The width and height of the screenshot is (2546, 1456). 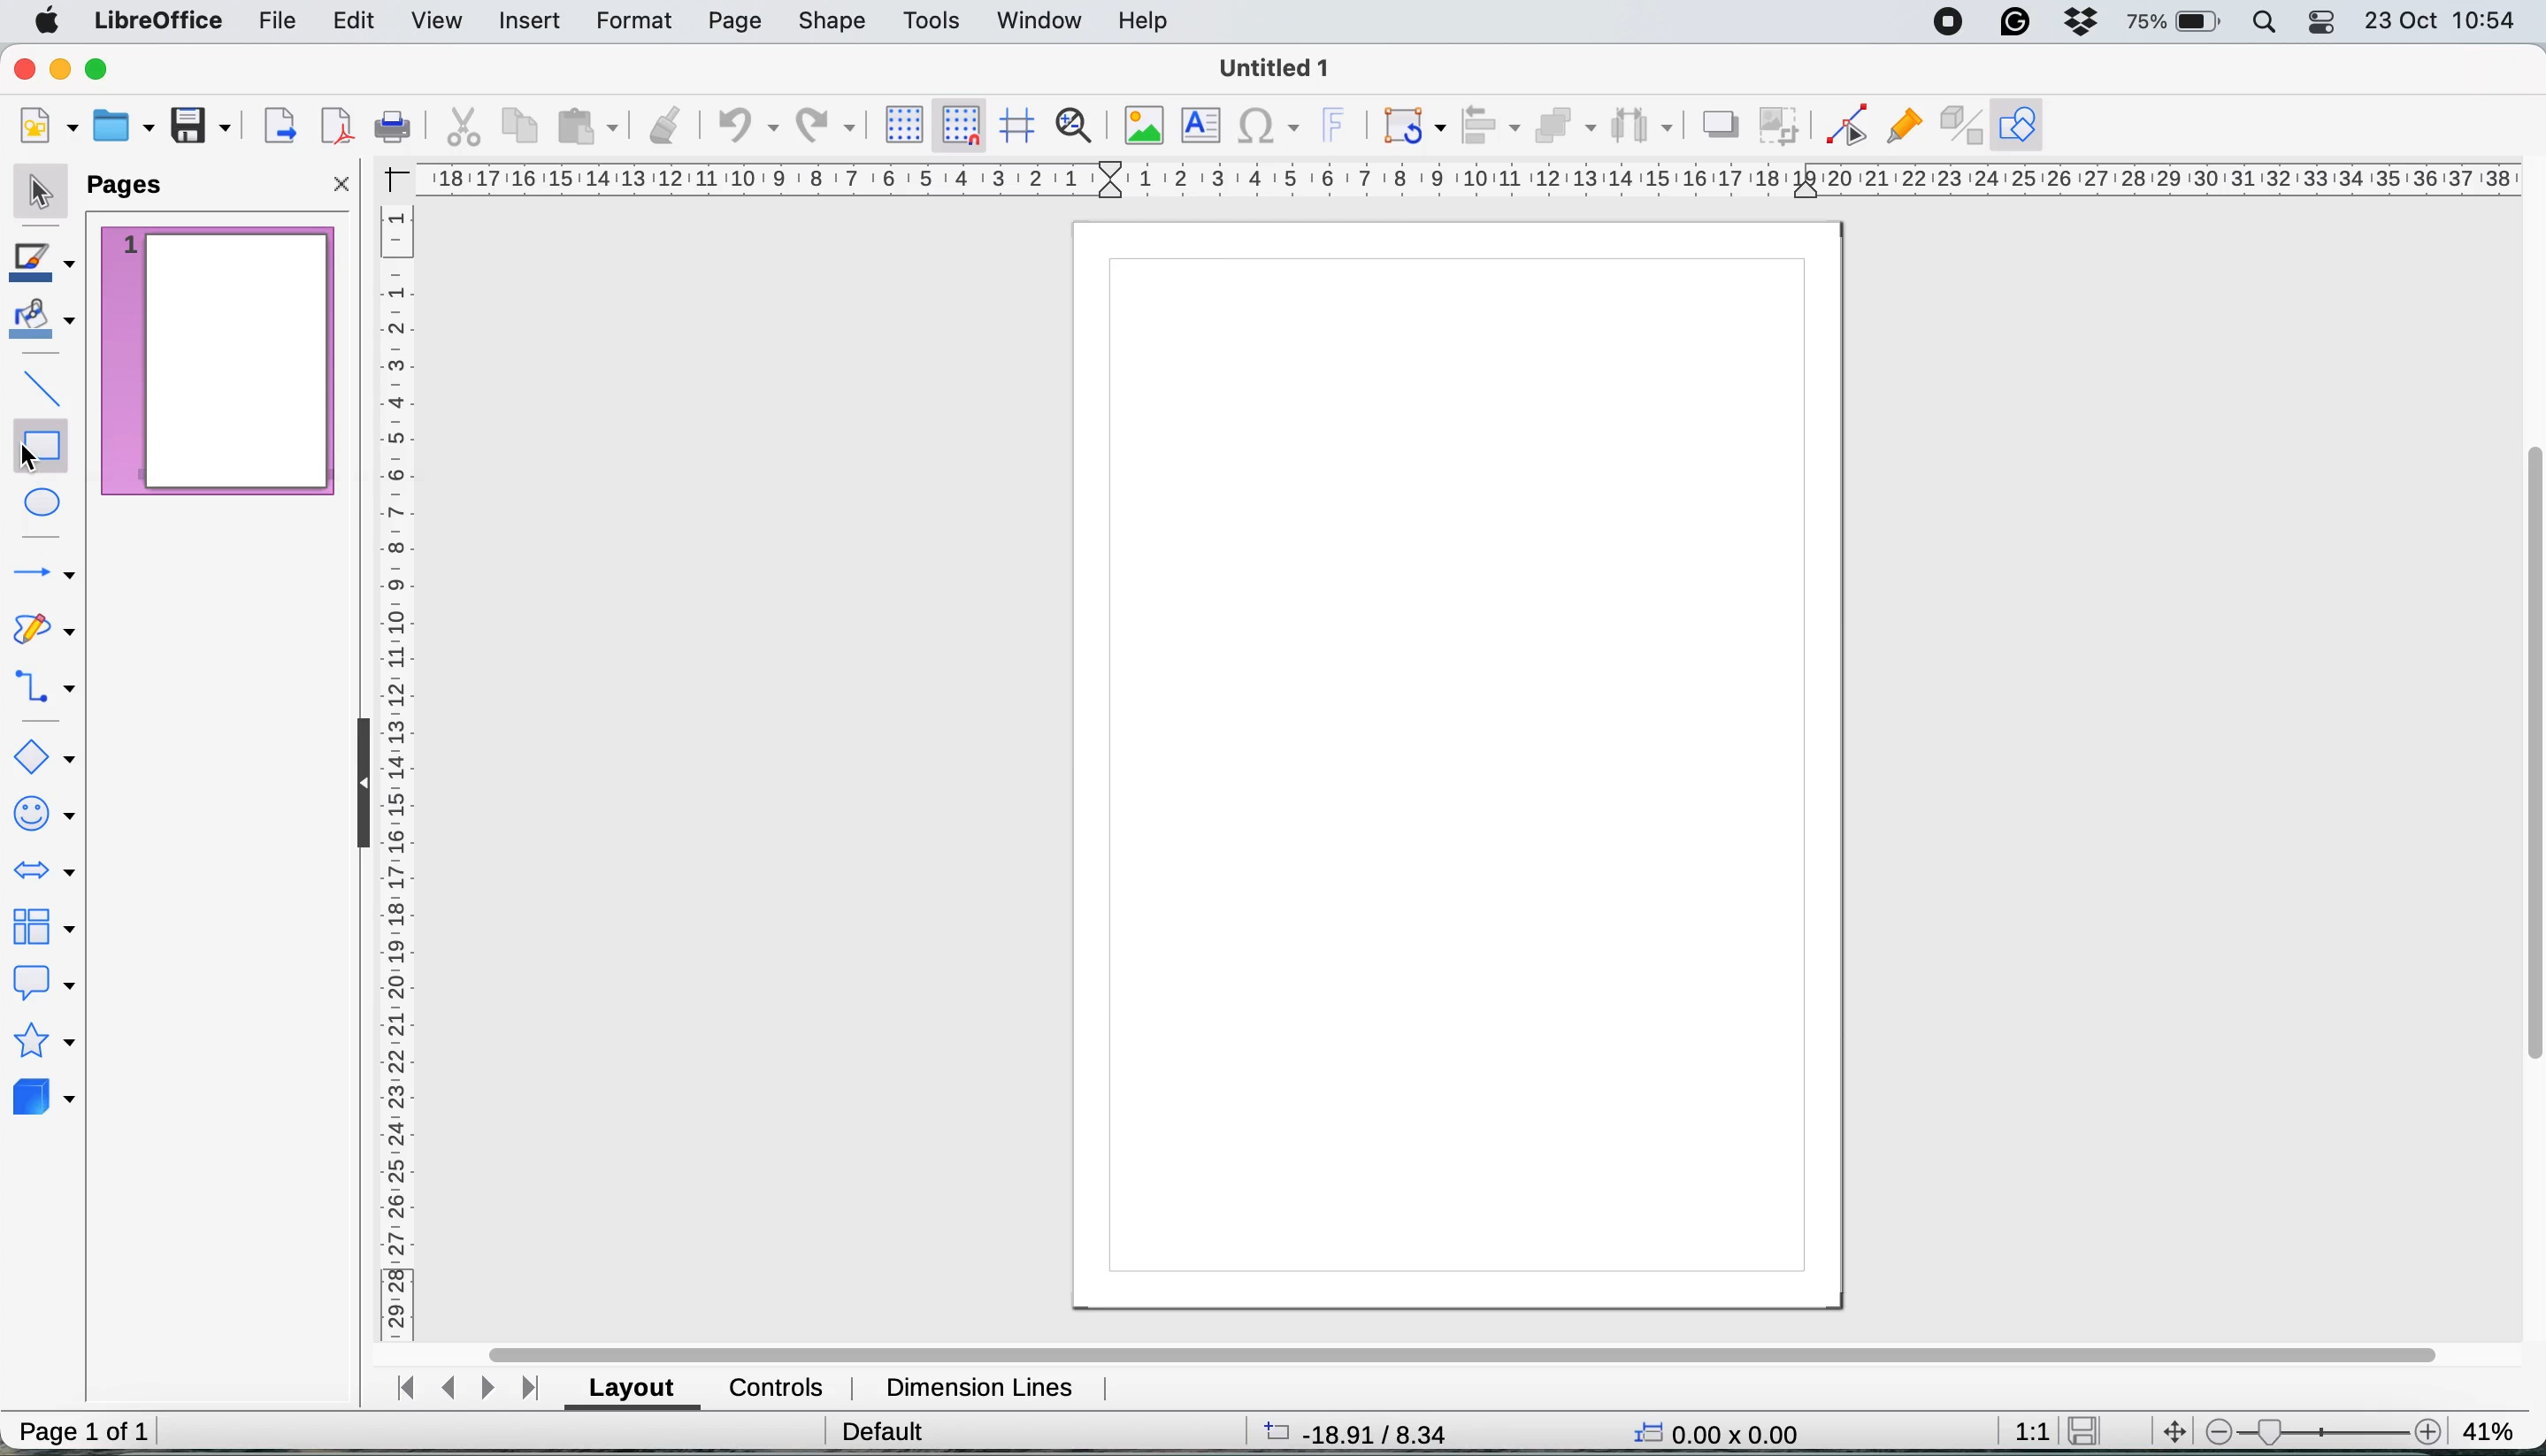 I want to click on page, so click(x=1458, y=771).